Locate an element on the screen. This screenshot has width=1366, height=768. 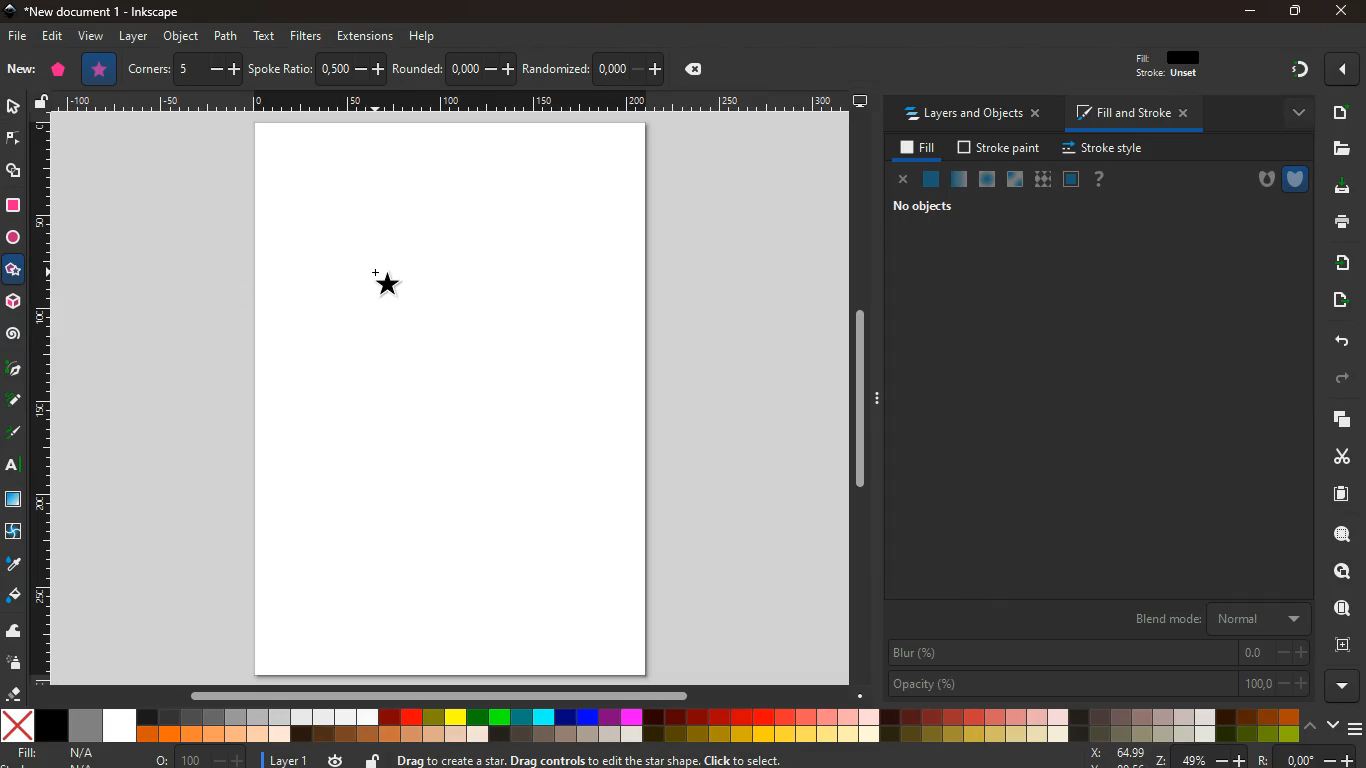
fill and stroke is located at coordinates (1128, 115).